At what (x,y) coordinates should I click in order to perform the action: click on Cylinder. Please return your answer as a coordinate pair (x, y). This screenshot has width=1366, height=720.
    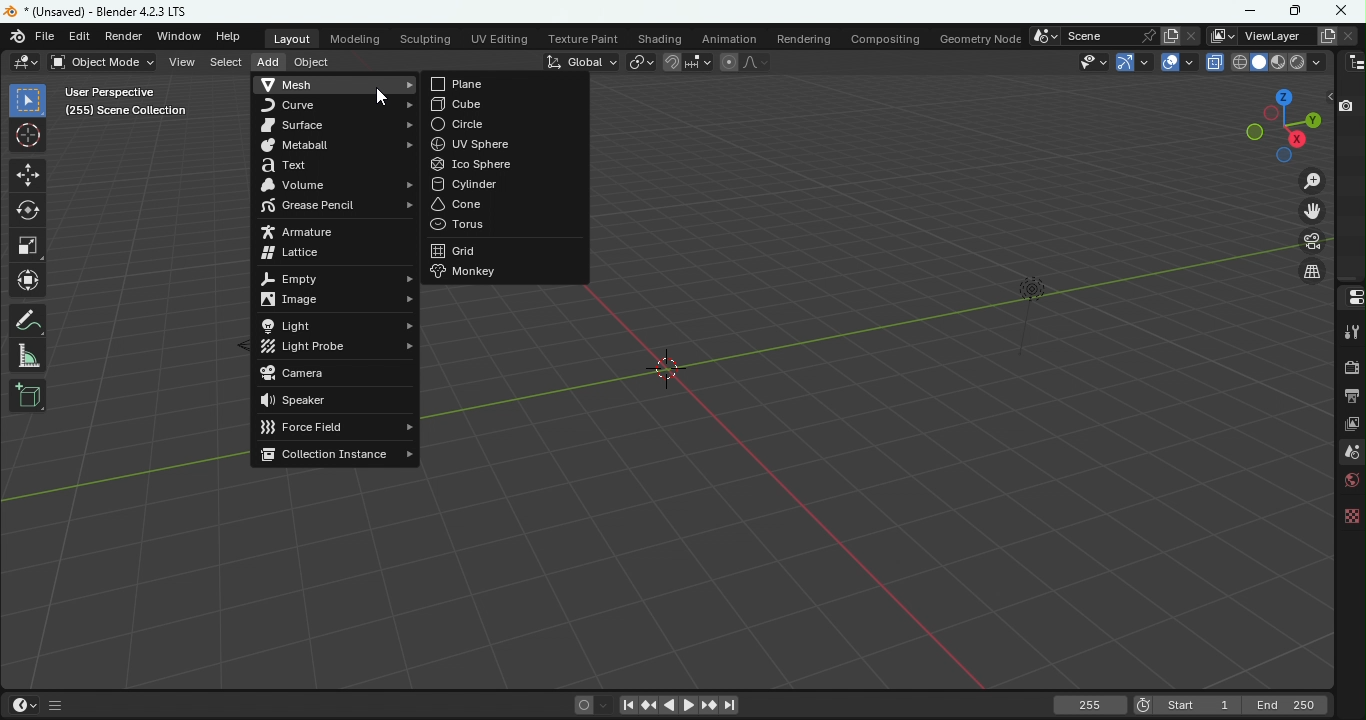
    Looking at the image, I should click on (506, 183).